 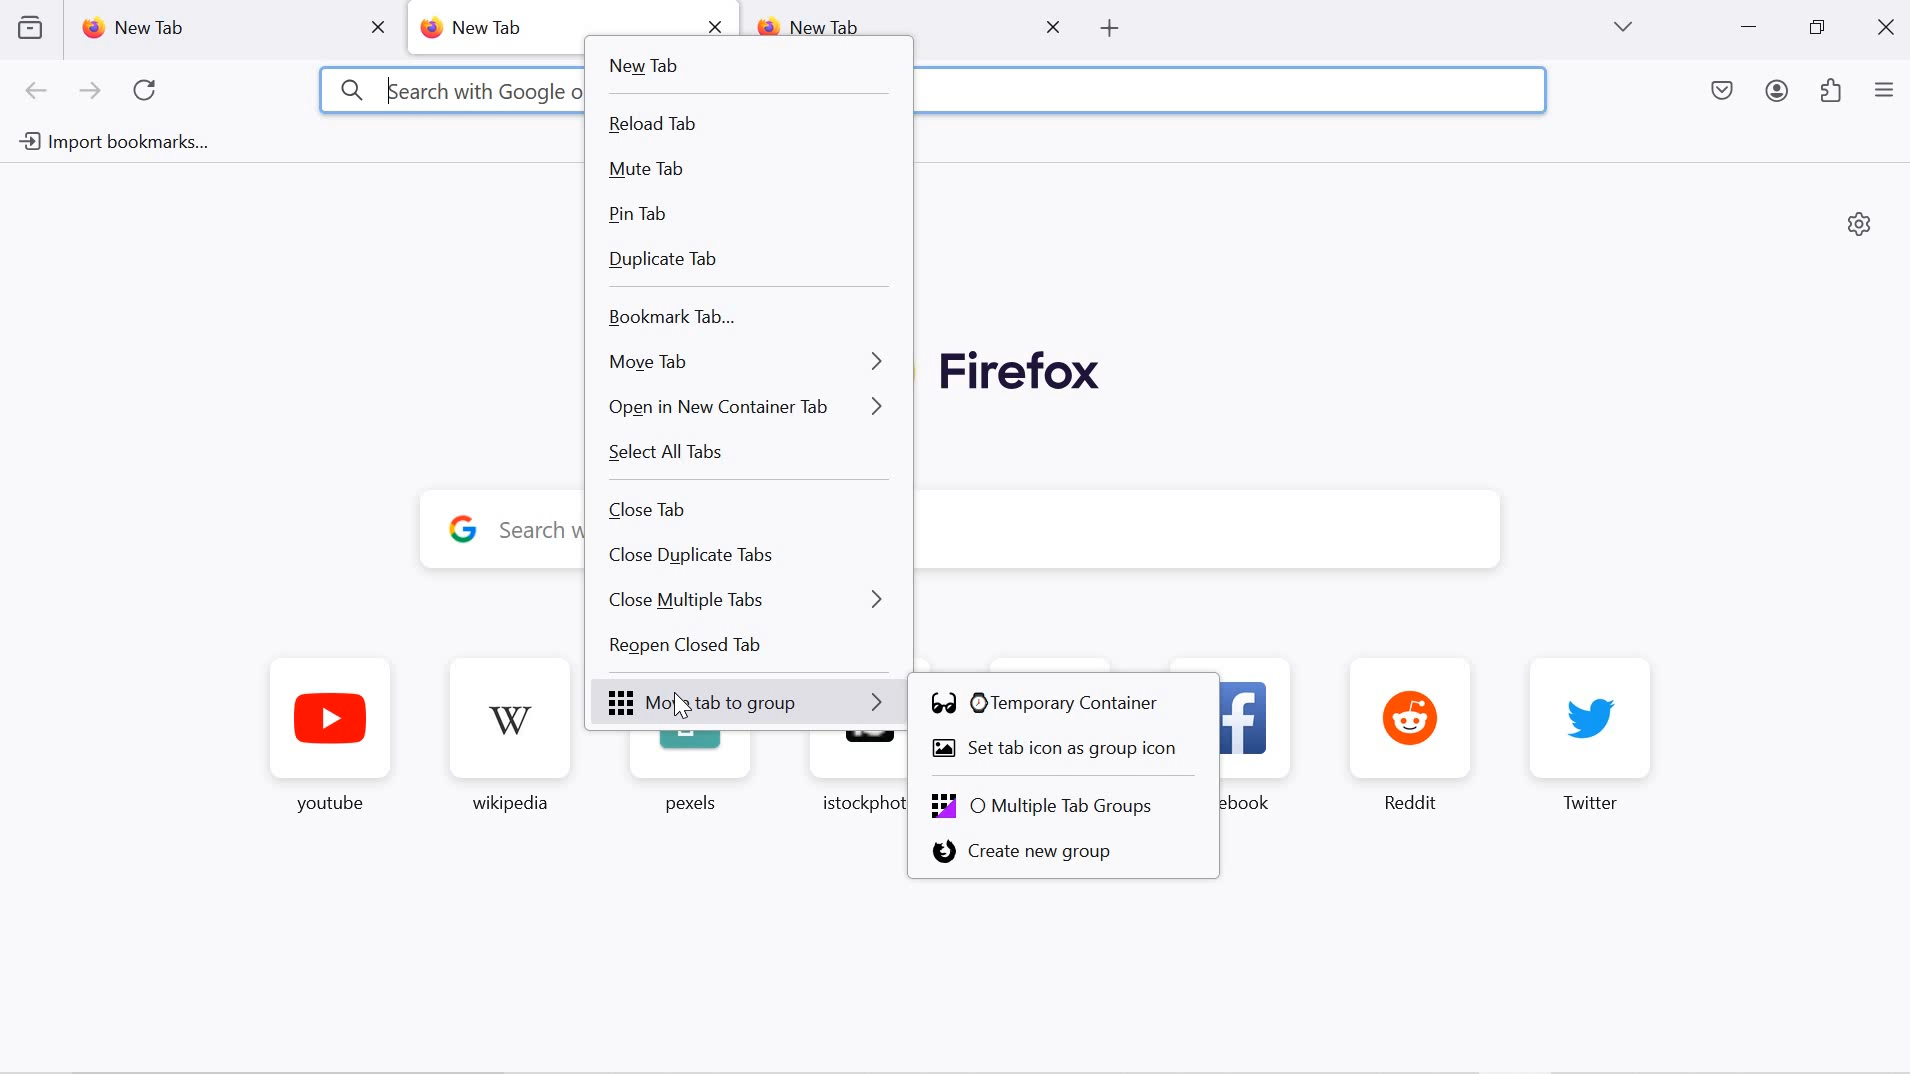 I want to click on new tab, so click(x=487, y=28).